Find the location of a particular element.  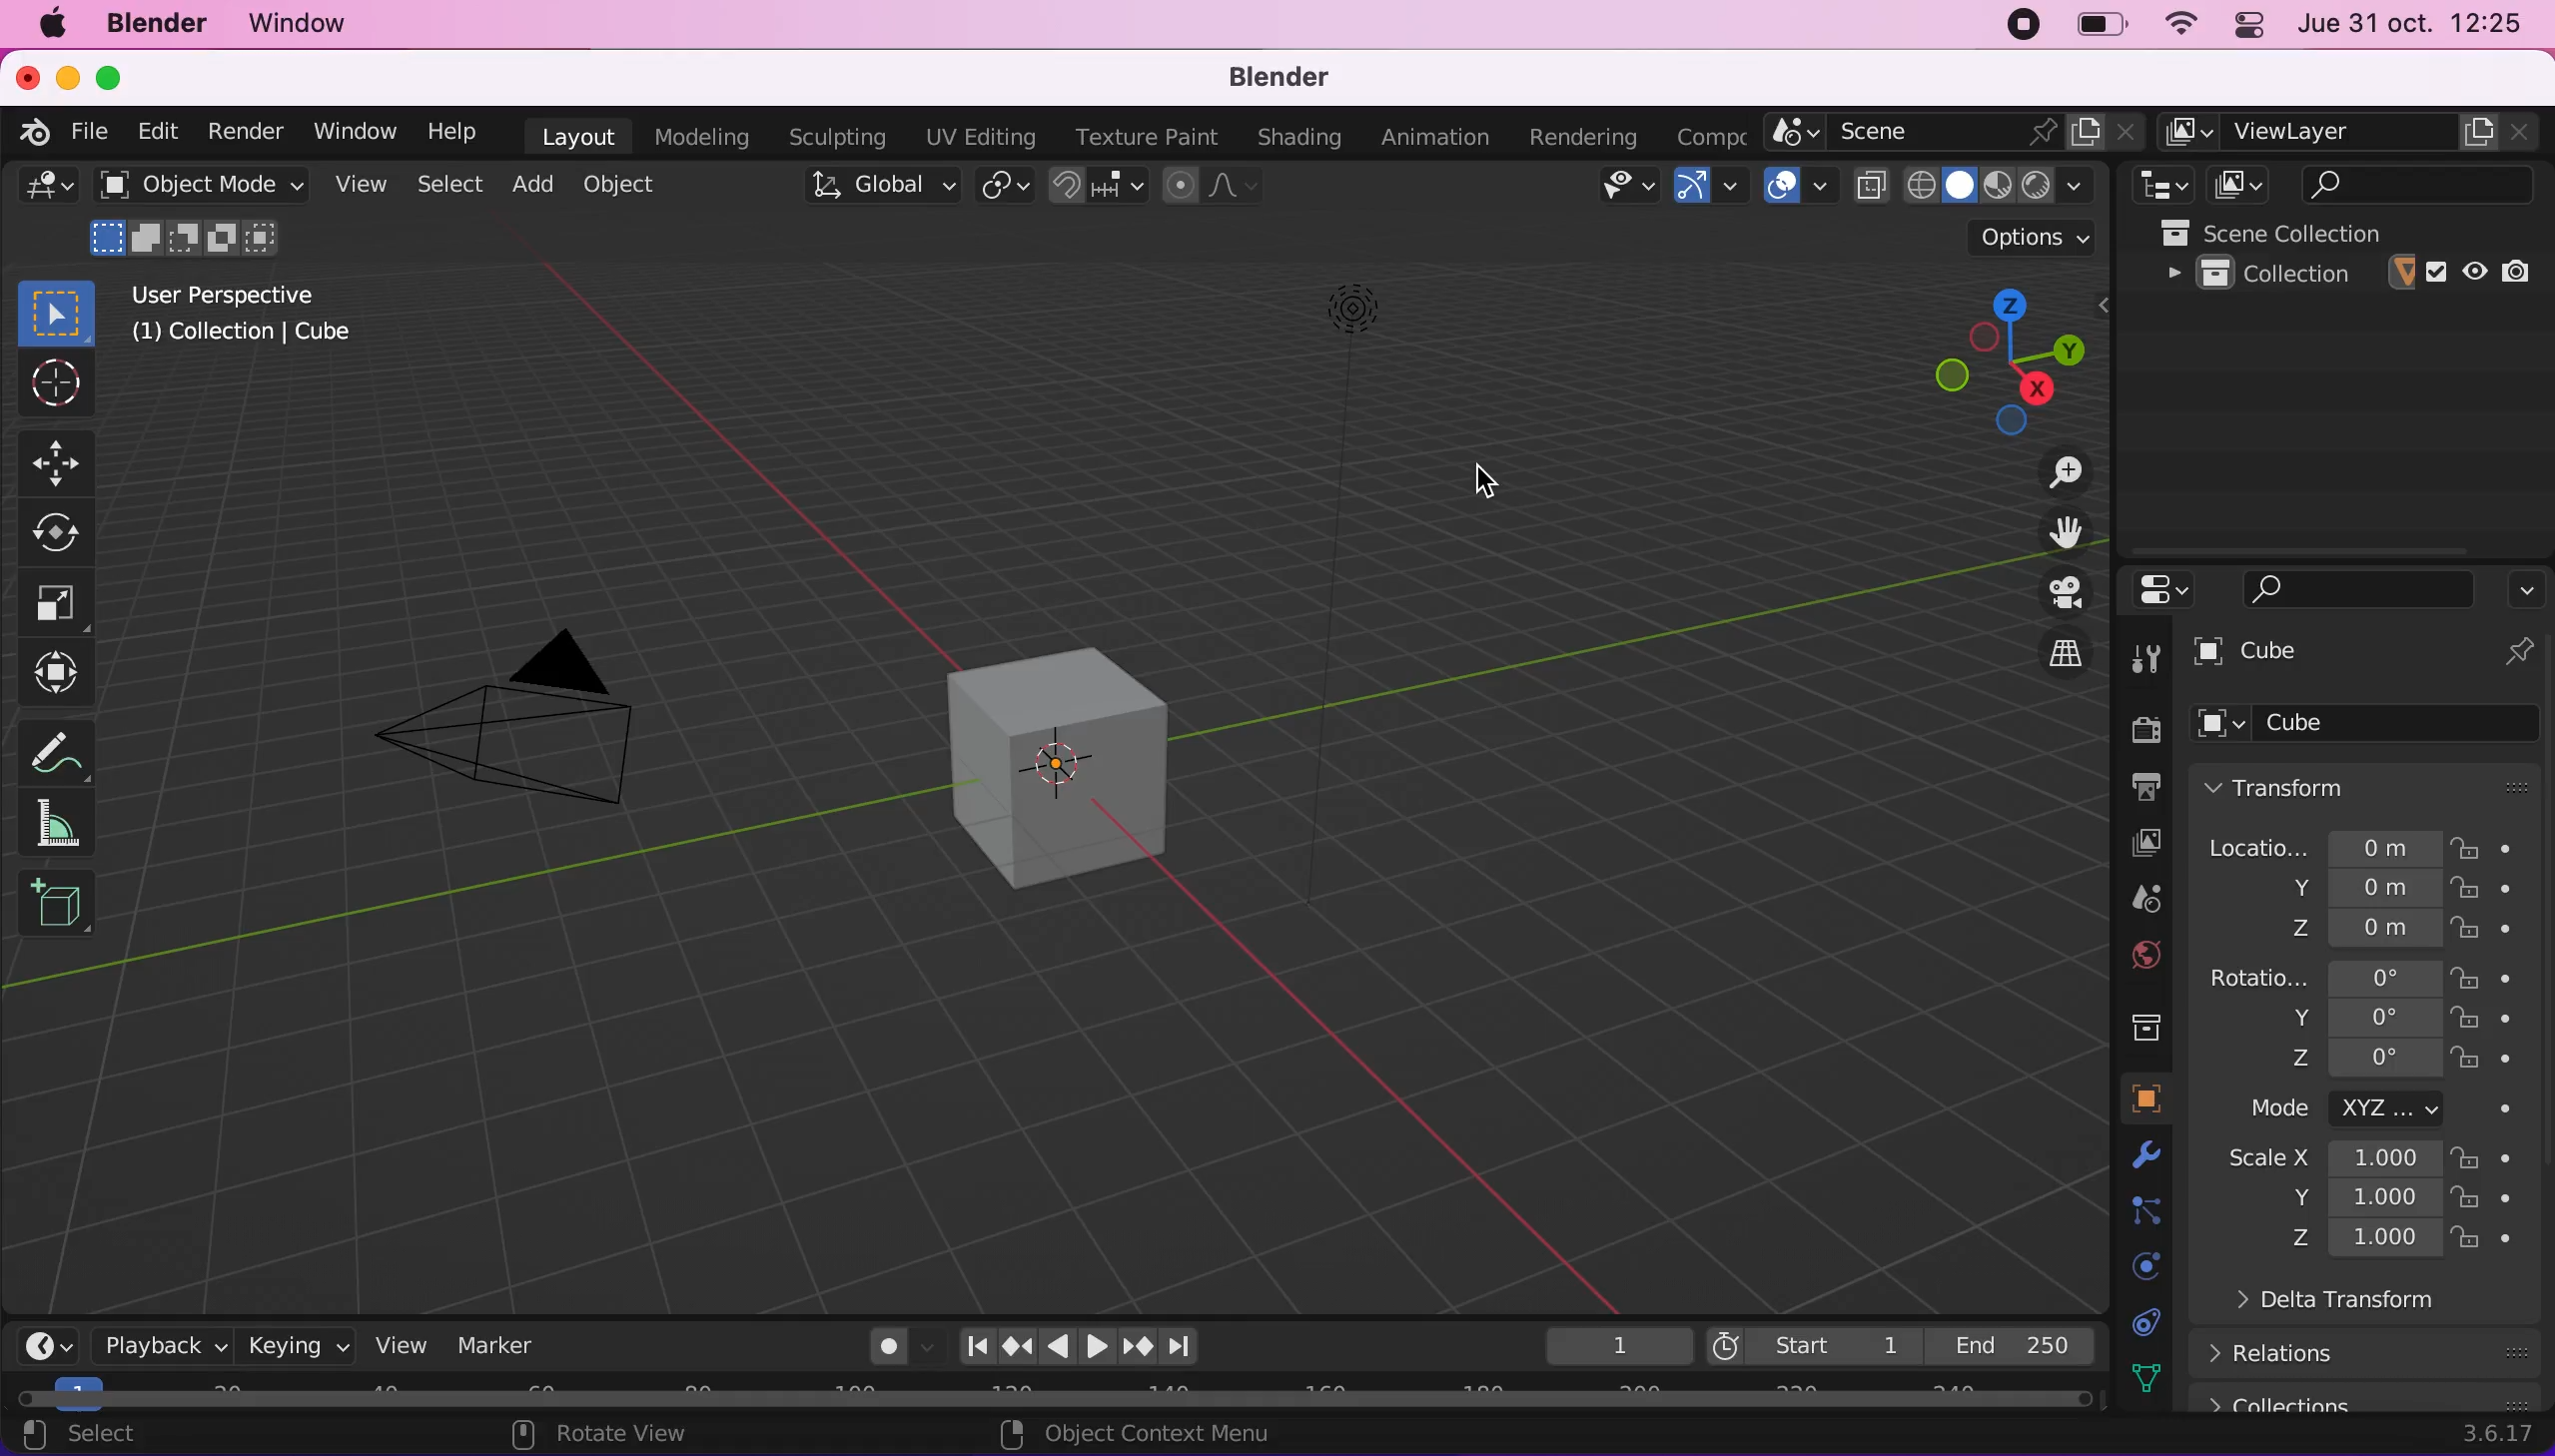

y 0m is located at coordinates (2346, 890).